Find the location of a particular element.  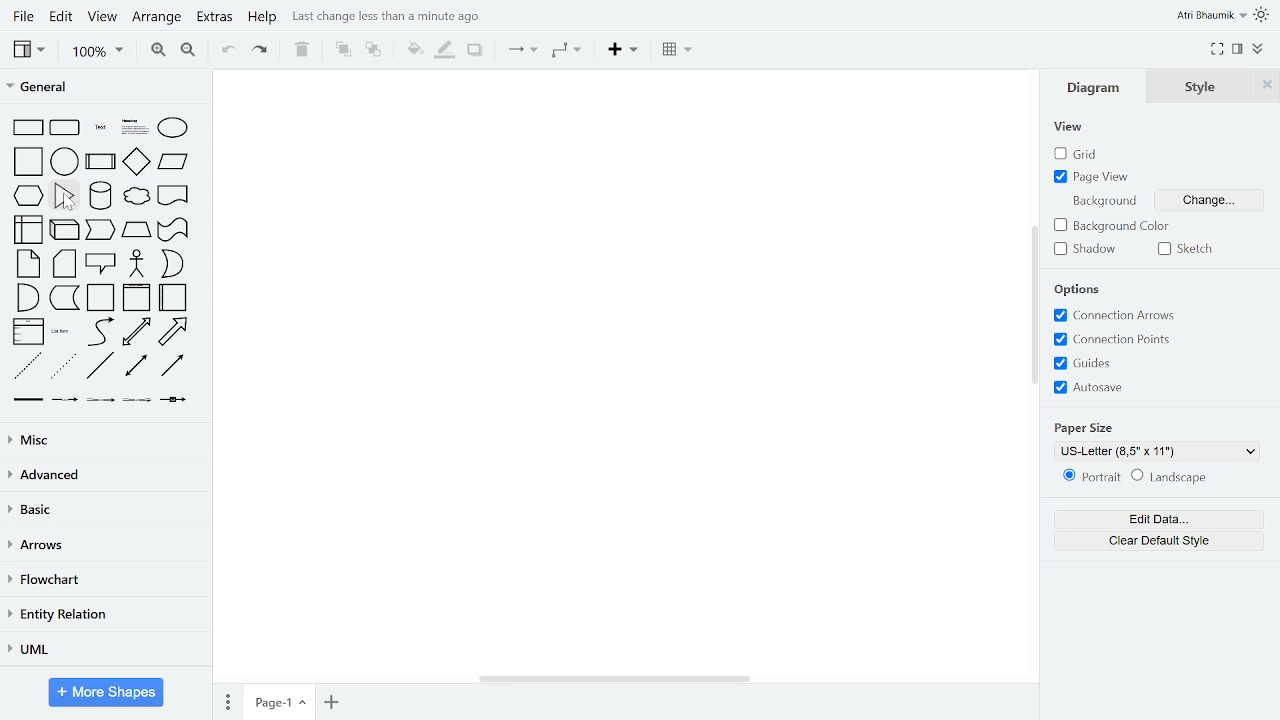

shadow is located at coordinates (474, 50).